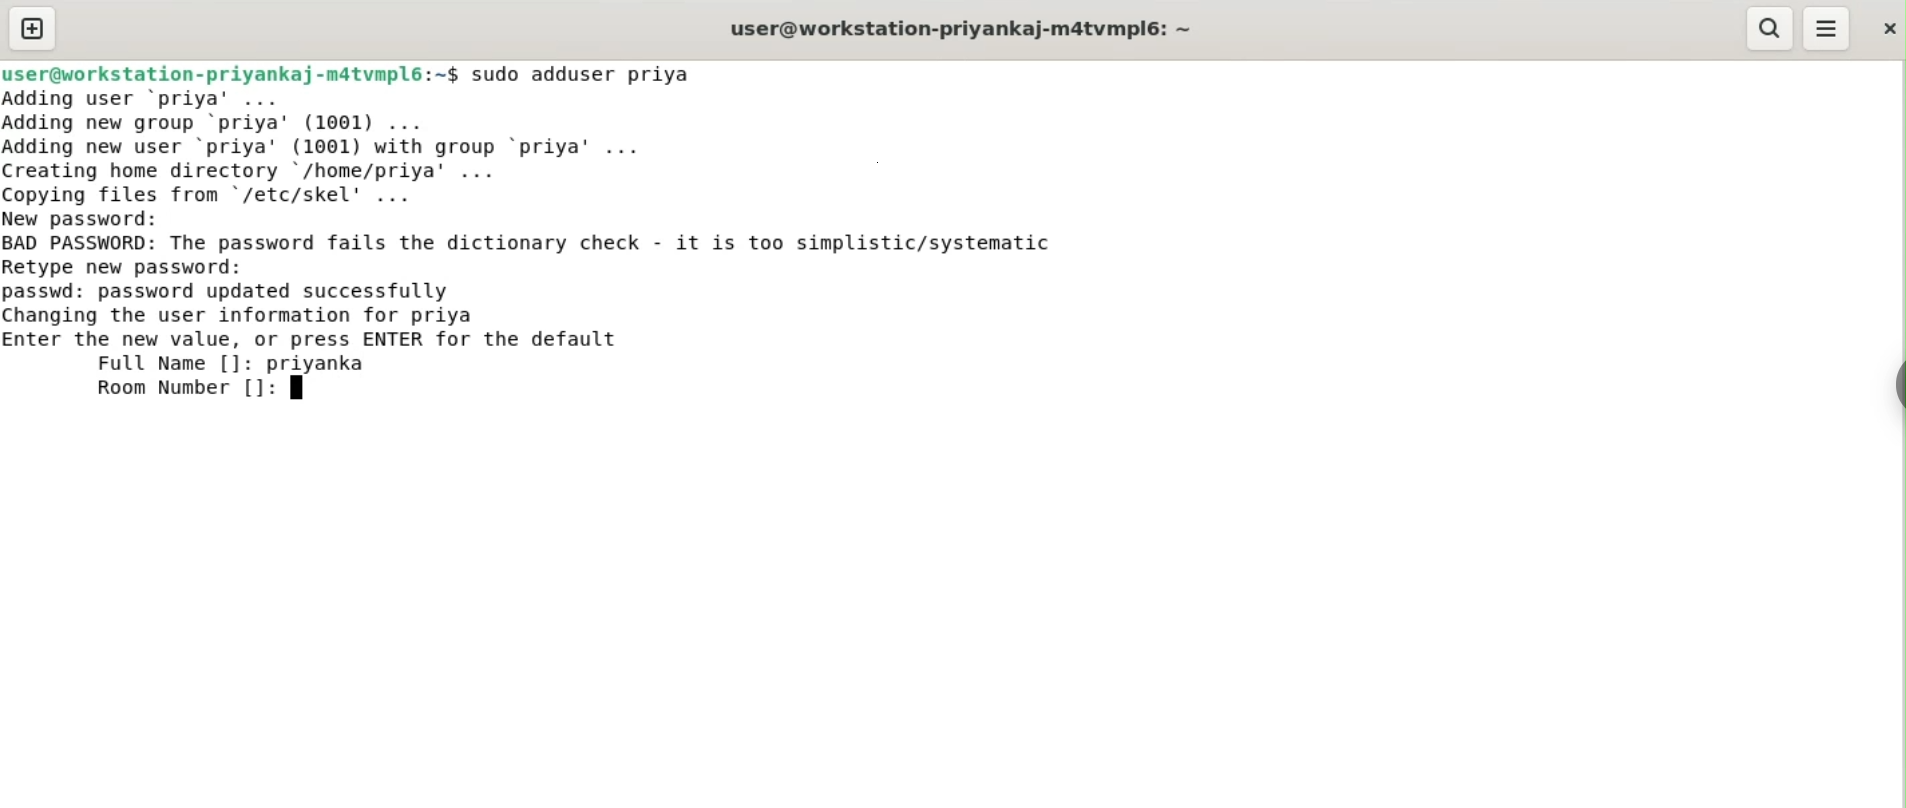 This screenshot has height=808, width=1906. What do you see at coordinates (957, 28) in the screenshot?
I see `user@workstation-priyankaj-m4tvmpl6:~` at bounding box center [957, 28].